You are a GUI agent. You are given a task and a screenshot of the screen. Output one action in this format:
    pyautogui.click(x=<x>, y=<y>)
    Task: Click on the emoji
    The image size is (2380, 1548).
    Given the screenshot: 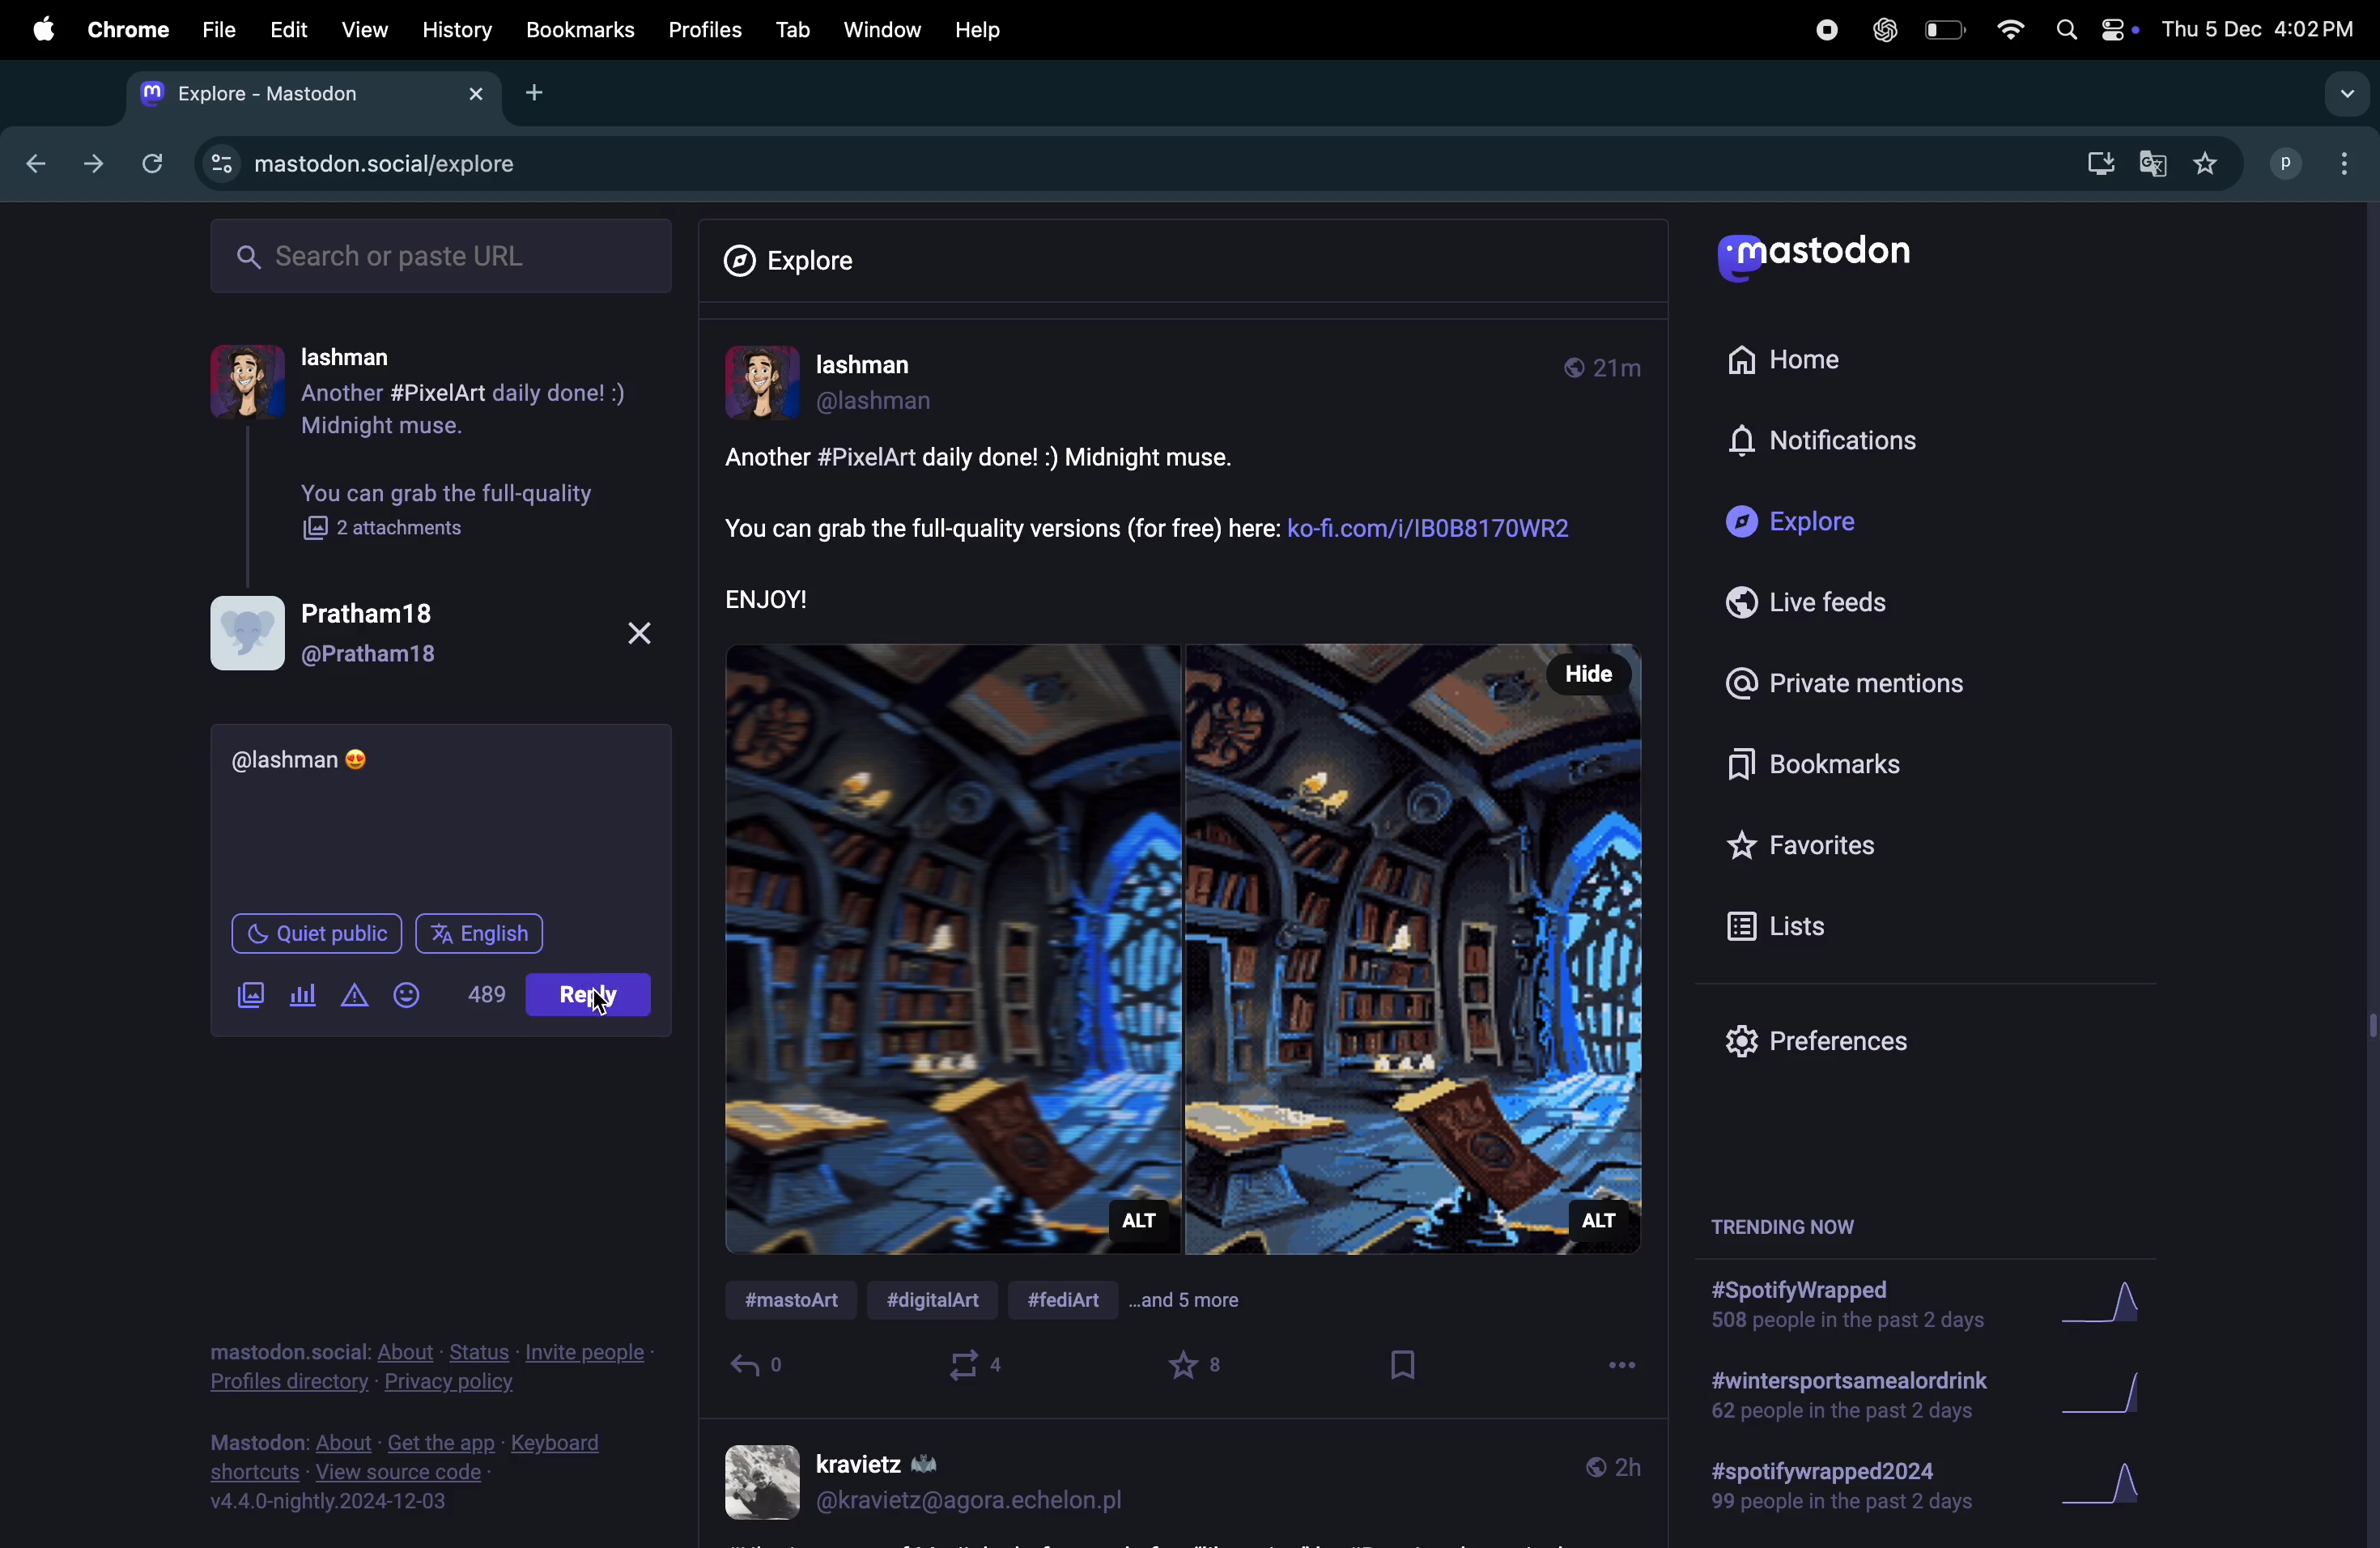 What is the action you would take?
    pyautogui.click(x=414, y=998)
    